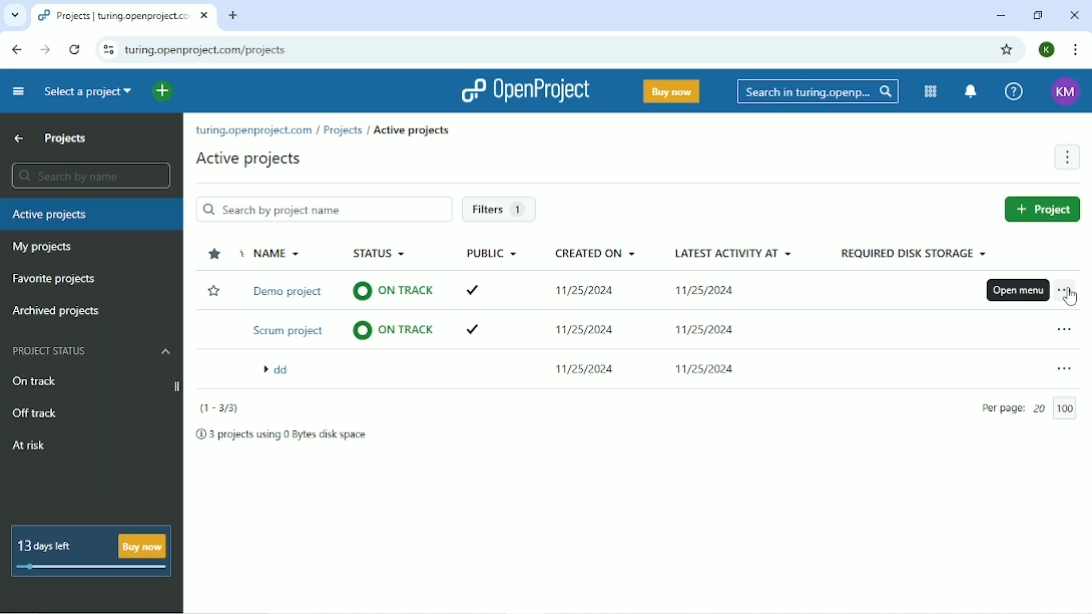  I want to click on ticked, so click(470, 330).